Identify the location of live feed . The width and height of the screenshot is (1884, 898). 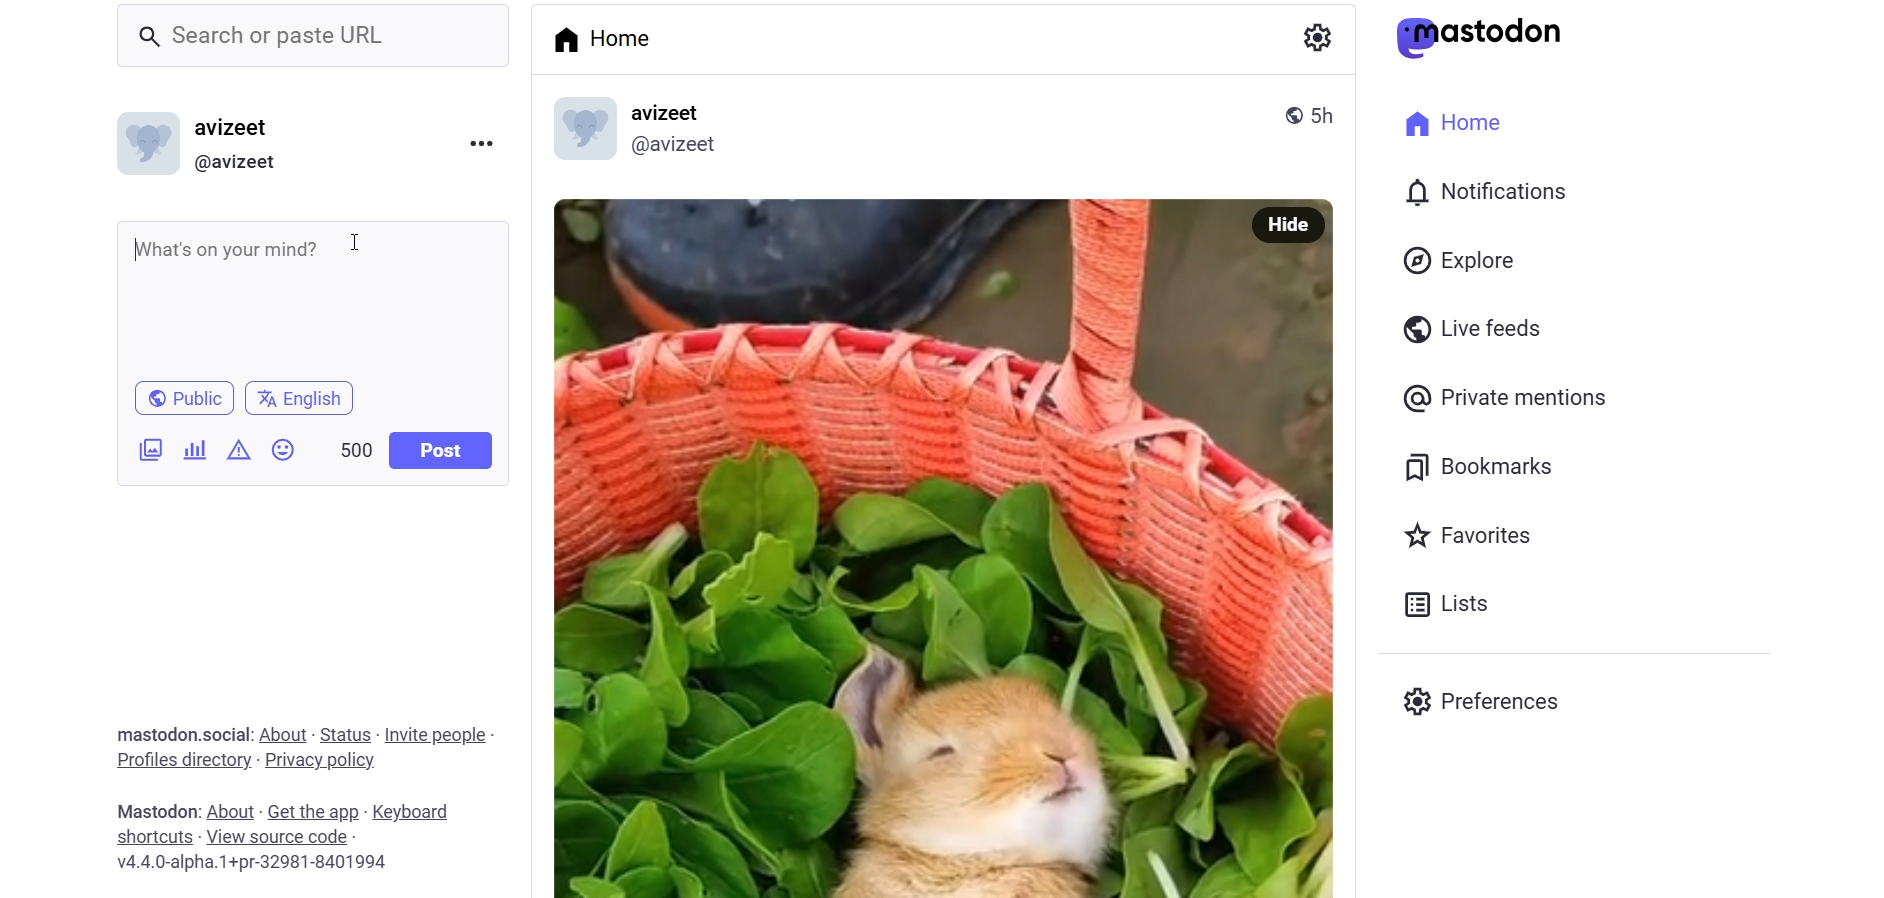
(1470, 332).